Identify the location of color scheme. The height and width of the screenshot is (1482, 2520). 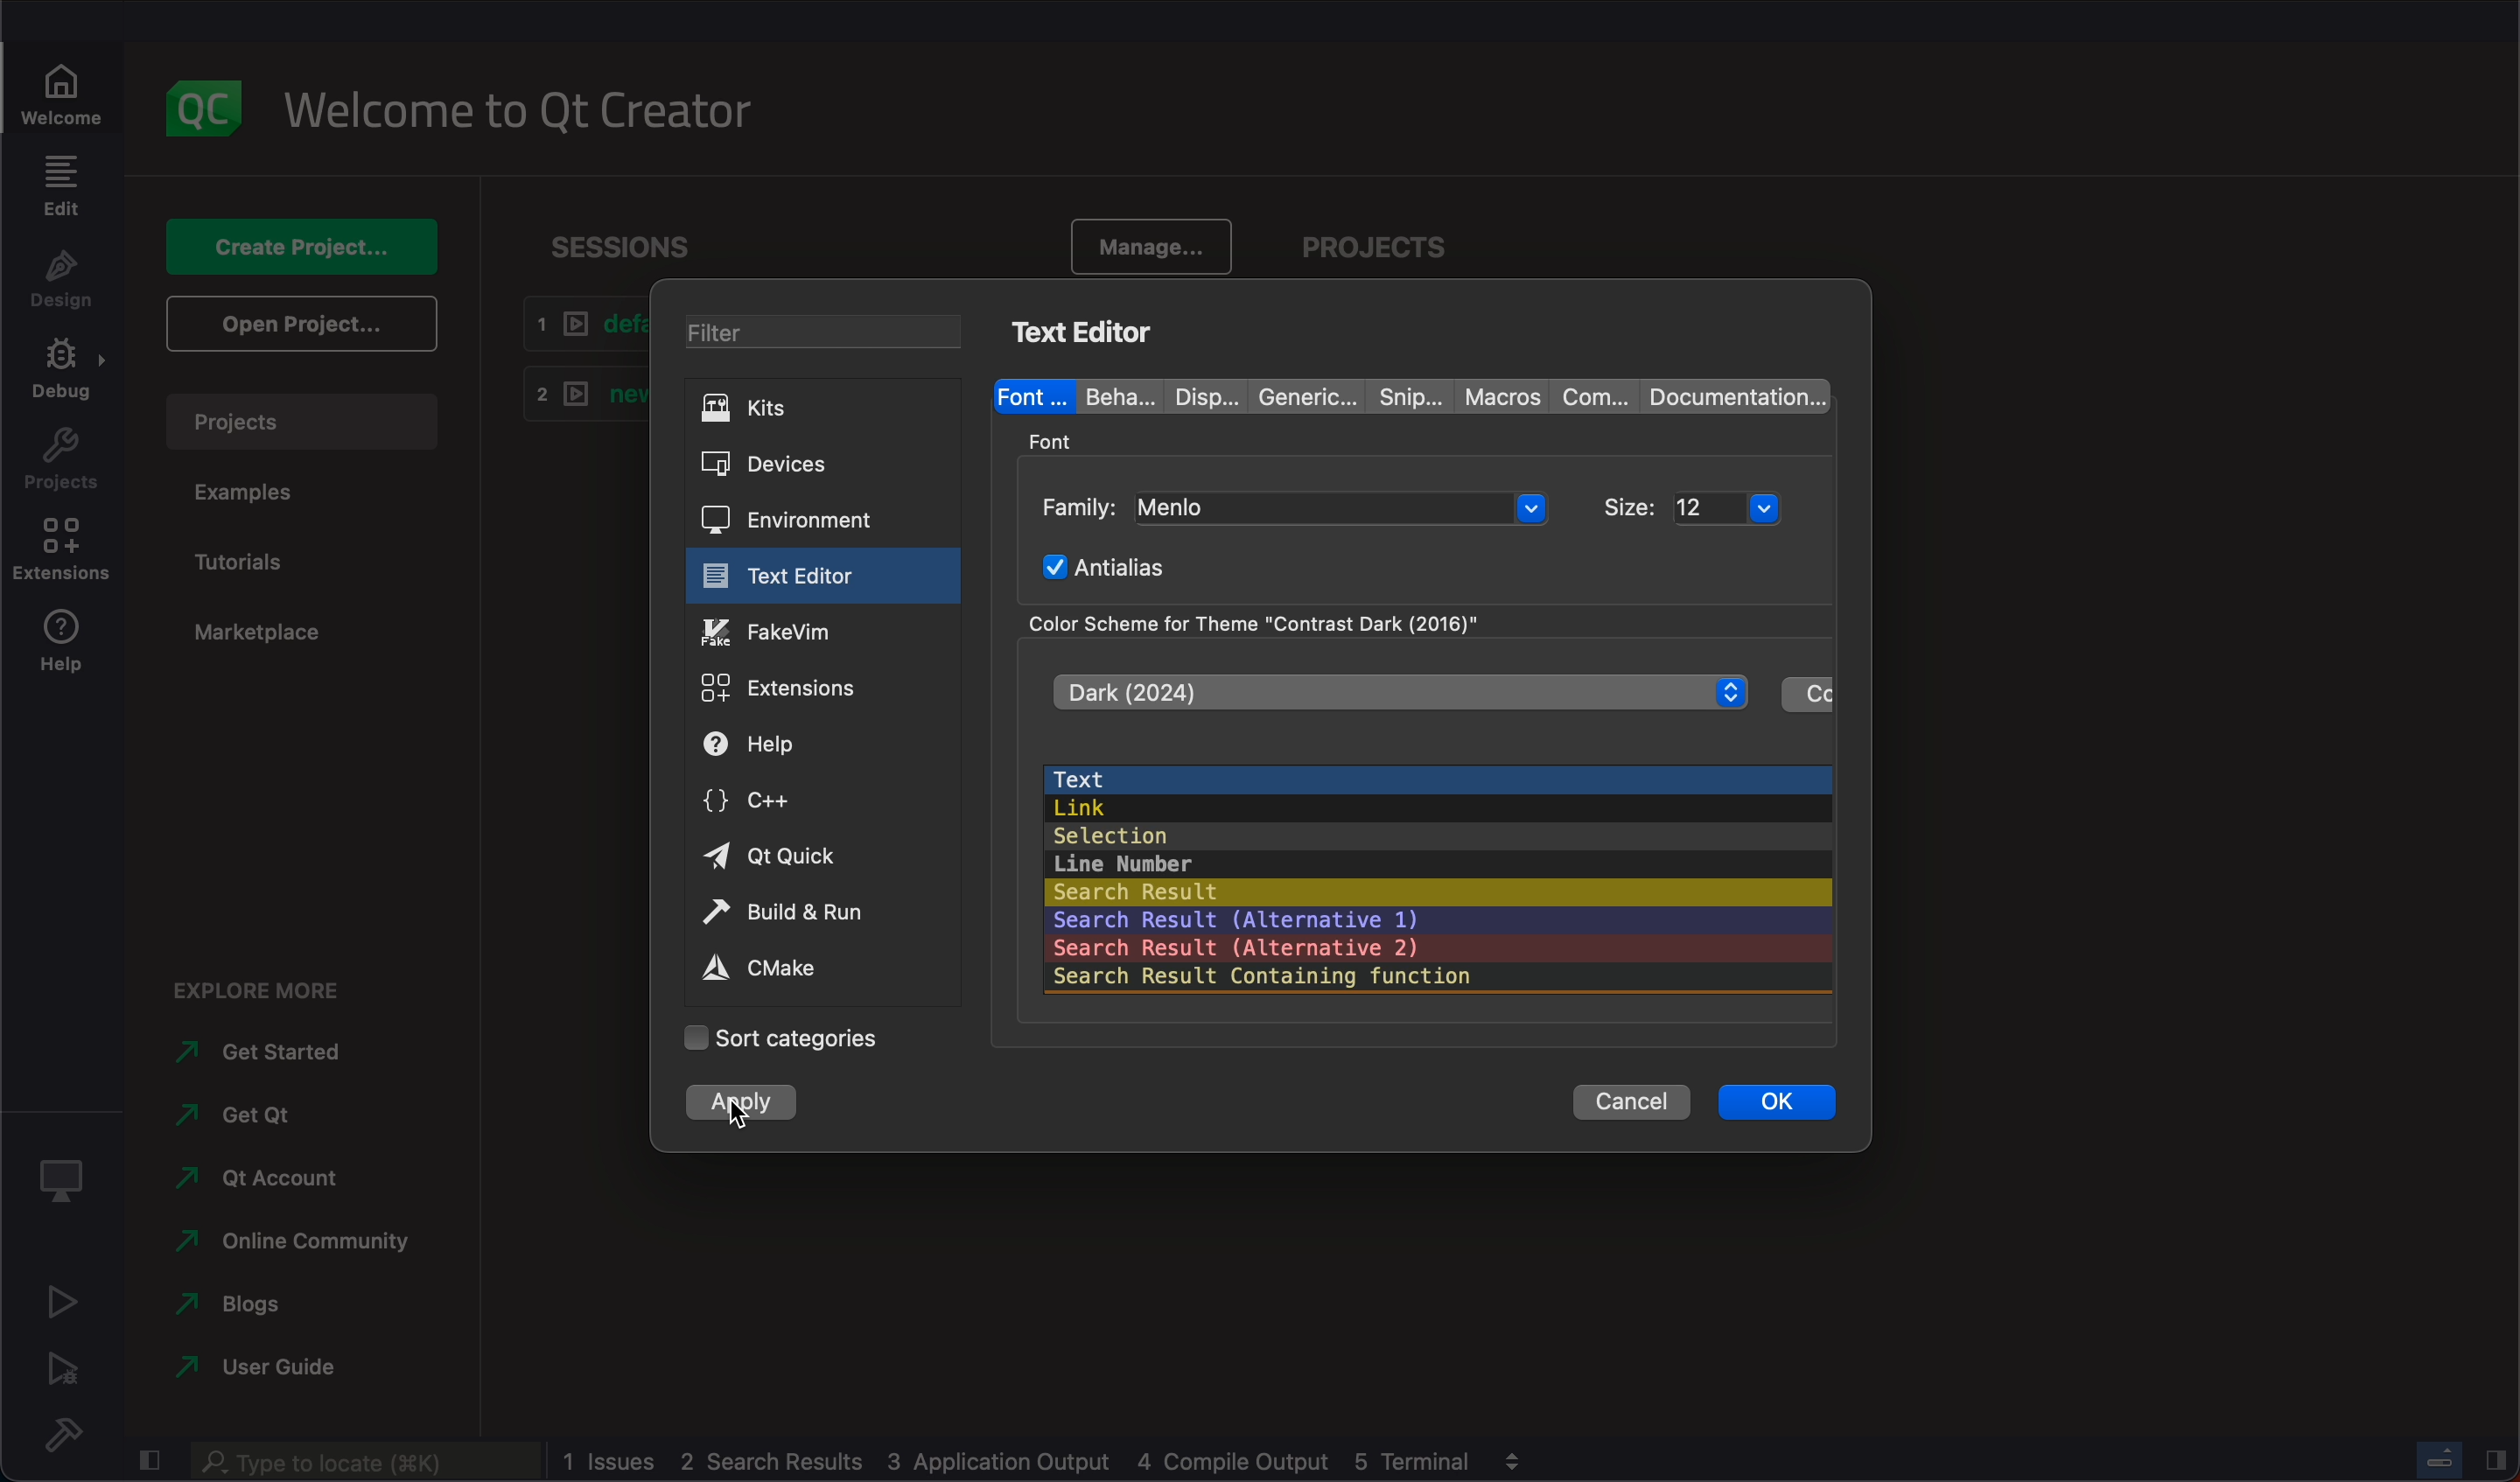
(1271, 621).